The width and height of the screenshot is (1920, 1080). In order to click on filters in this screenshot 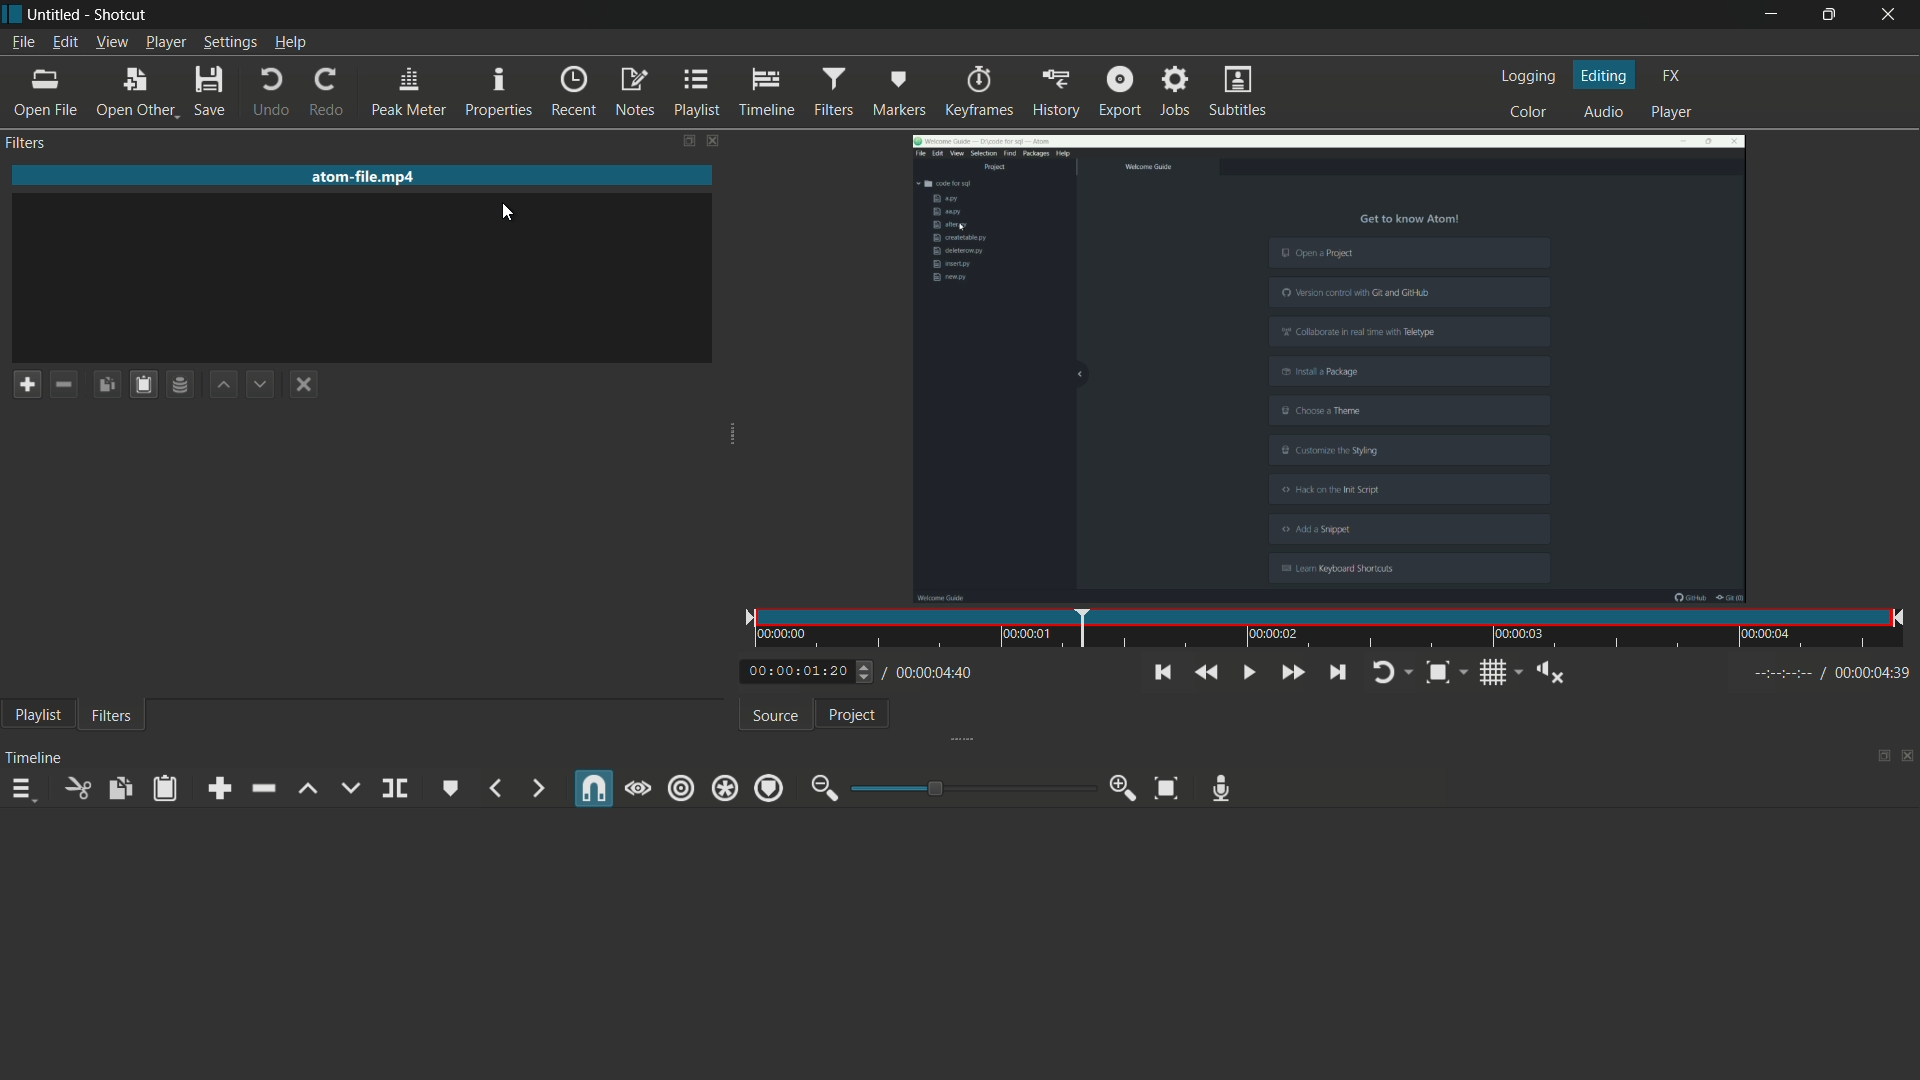, I will do `click(26, 143)`.